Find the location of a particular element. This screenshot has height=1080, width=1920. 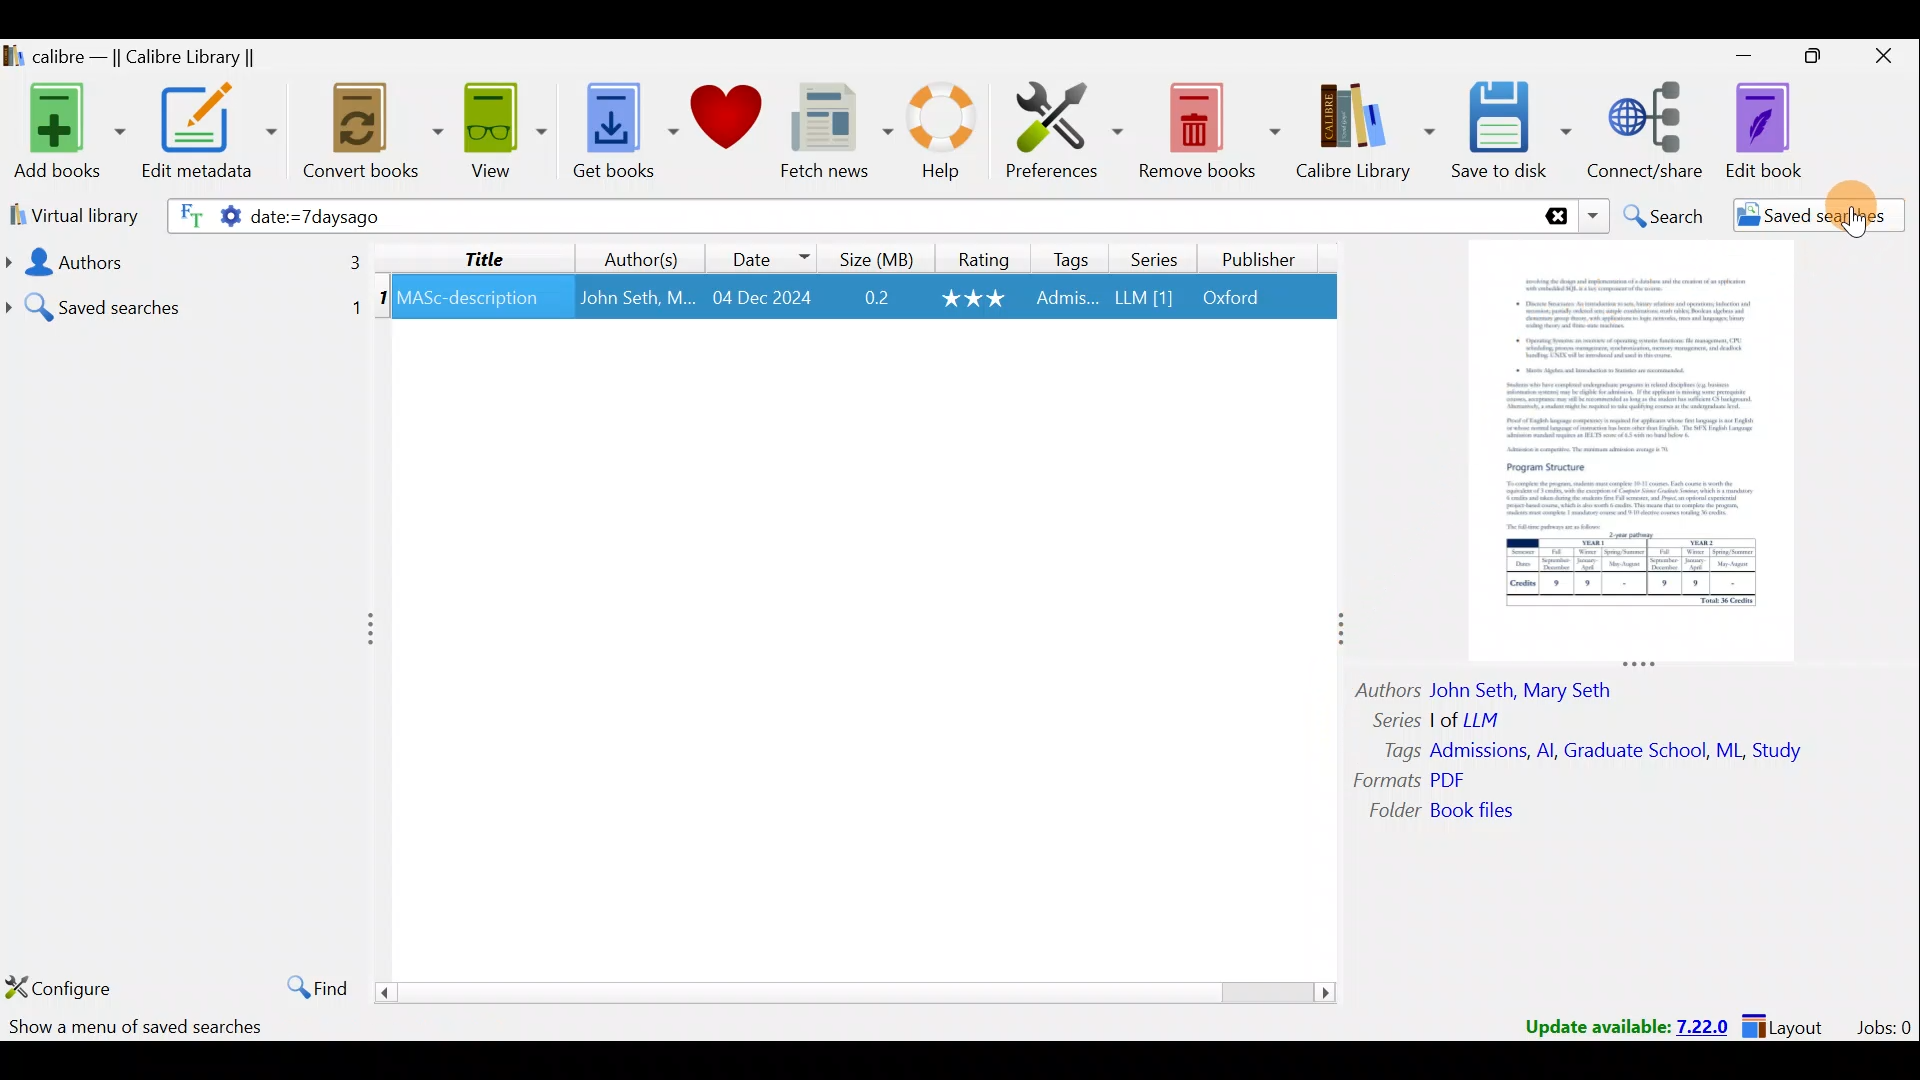

Preferences is located at coordinates (1067, 127).